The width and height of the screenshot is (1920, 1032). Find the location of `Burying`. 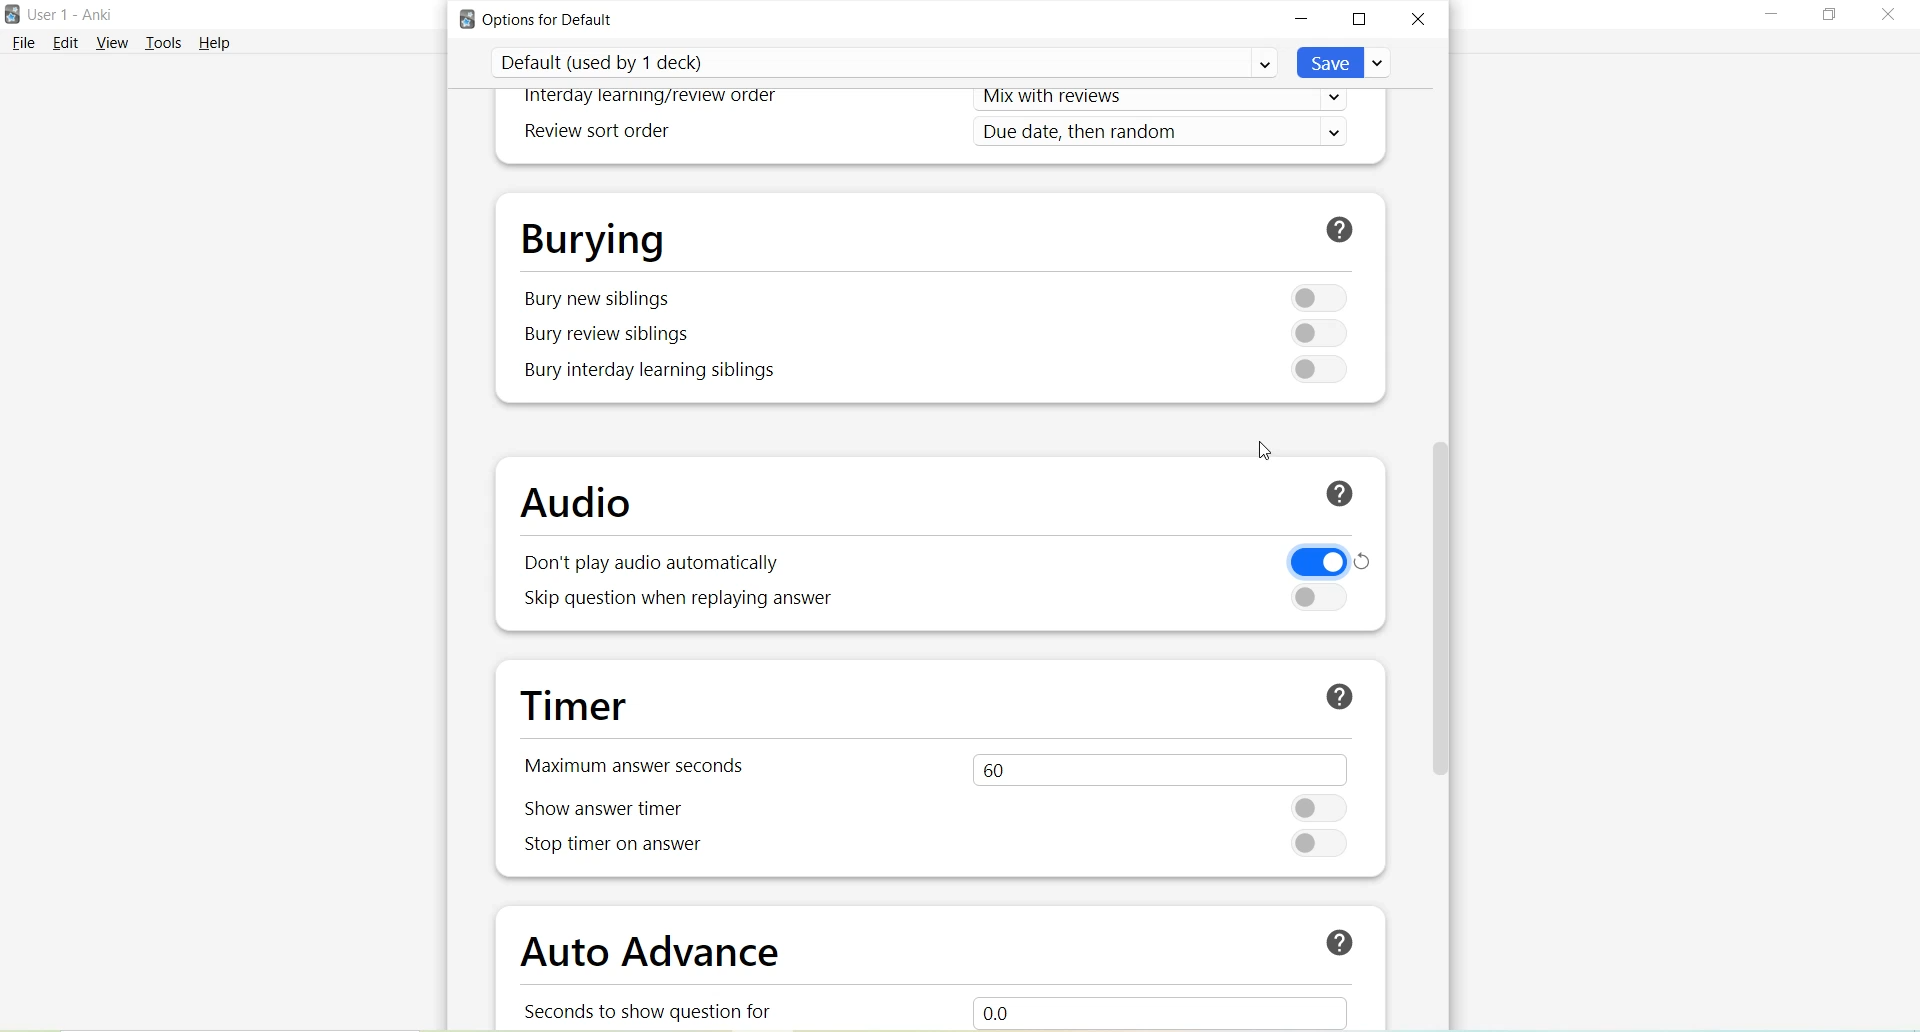

Burying is located at coordinates (593, 237).